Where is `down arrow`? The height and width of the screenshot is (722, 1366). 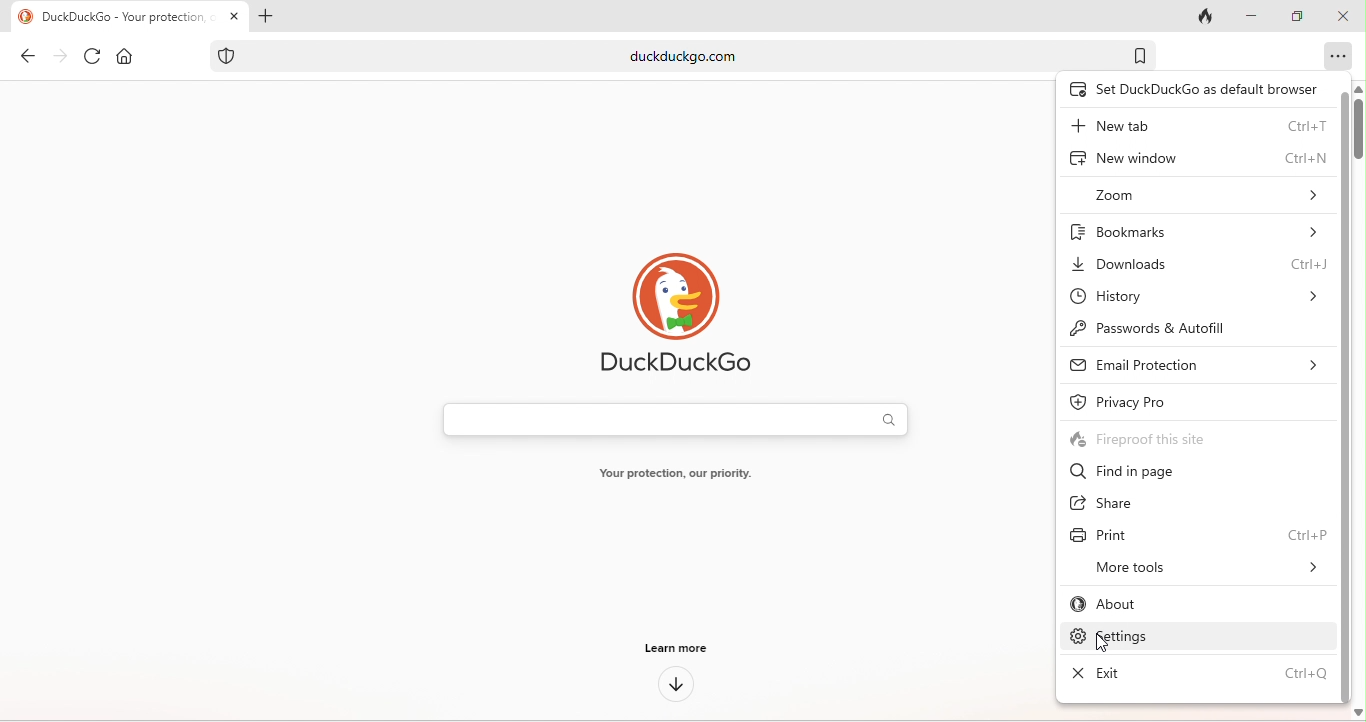
down arrow is located at coordinates (677, 680).